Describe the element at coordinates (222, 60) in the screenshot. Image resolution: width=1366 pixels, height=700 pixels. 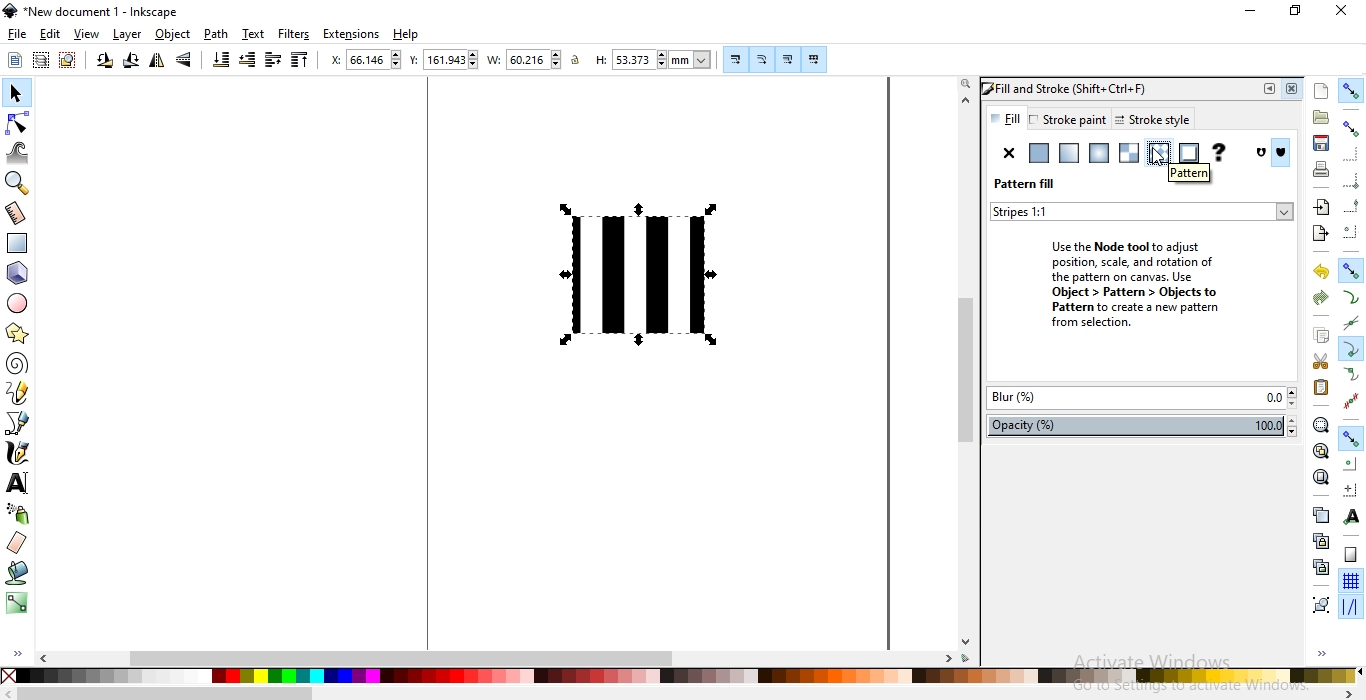
I see `lower selection to bottom` at that location.